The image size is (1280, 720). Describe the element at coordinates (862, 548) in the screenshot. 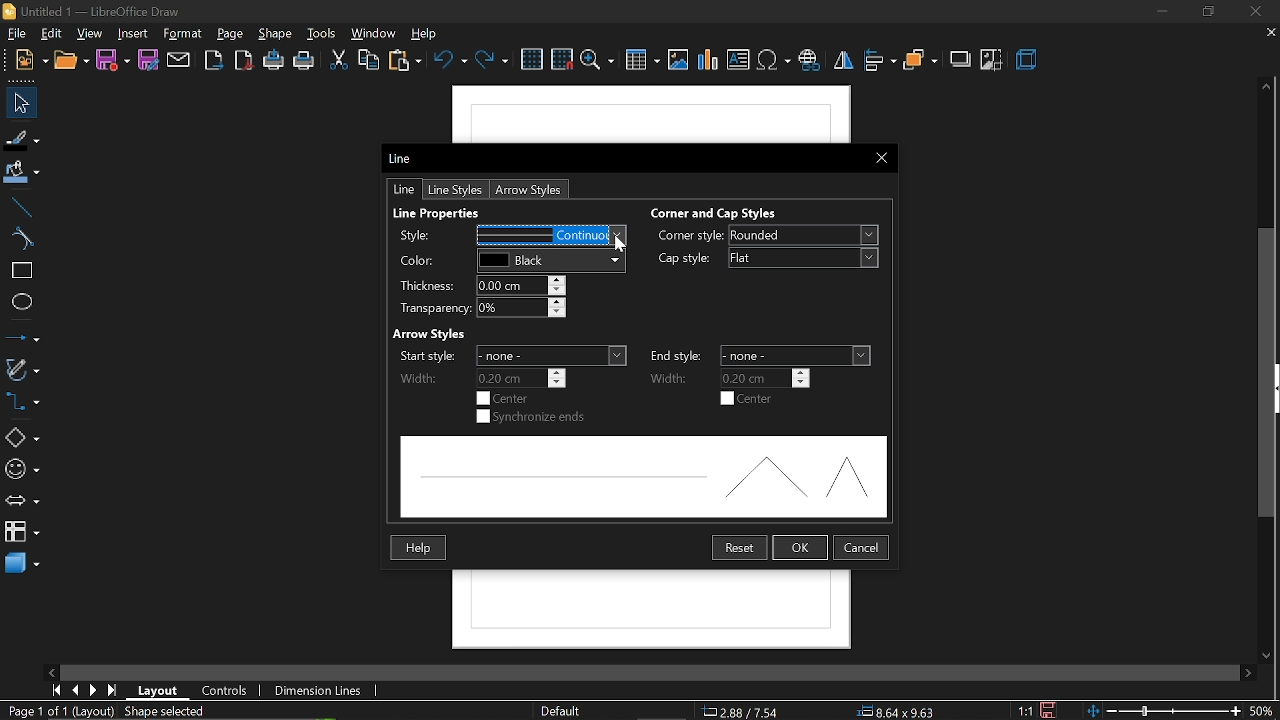

I see `cancel` at that location.